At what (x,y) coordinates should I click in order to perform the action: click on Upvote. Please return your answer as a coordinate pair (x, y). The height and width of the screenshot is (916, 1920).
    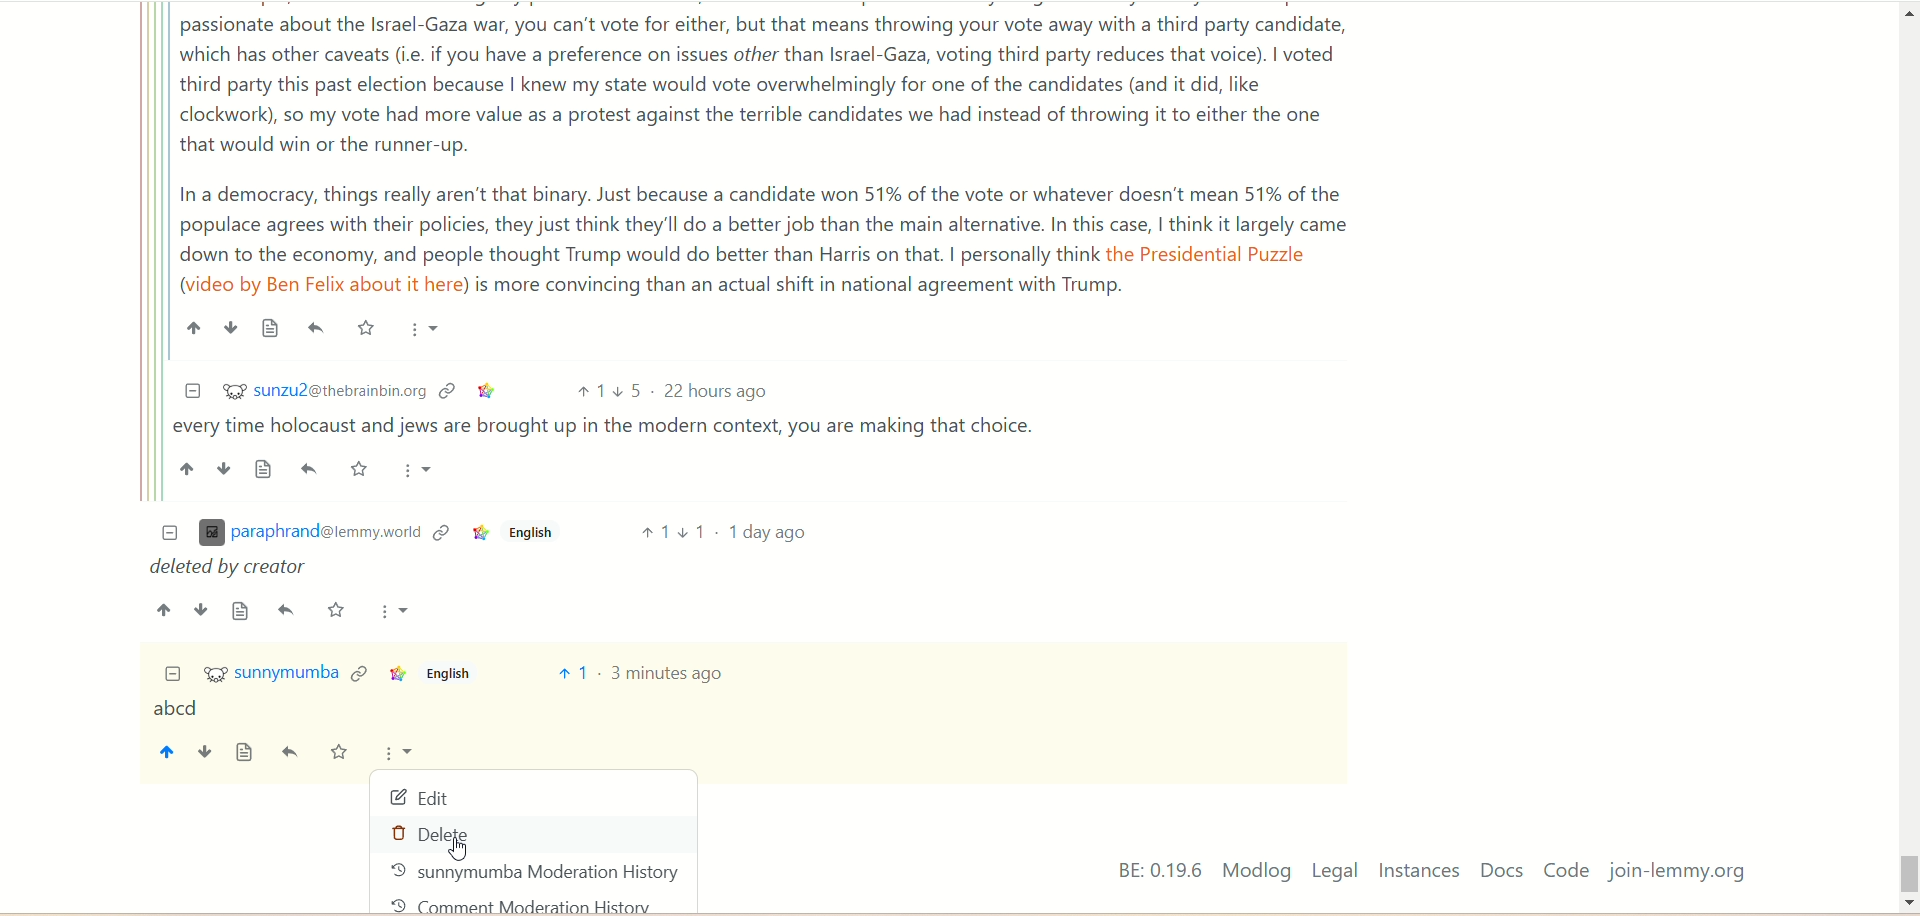
    Looking at the image, I should click on (187, 469).